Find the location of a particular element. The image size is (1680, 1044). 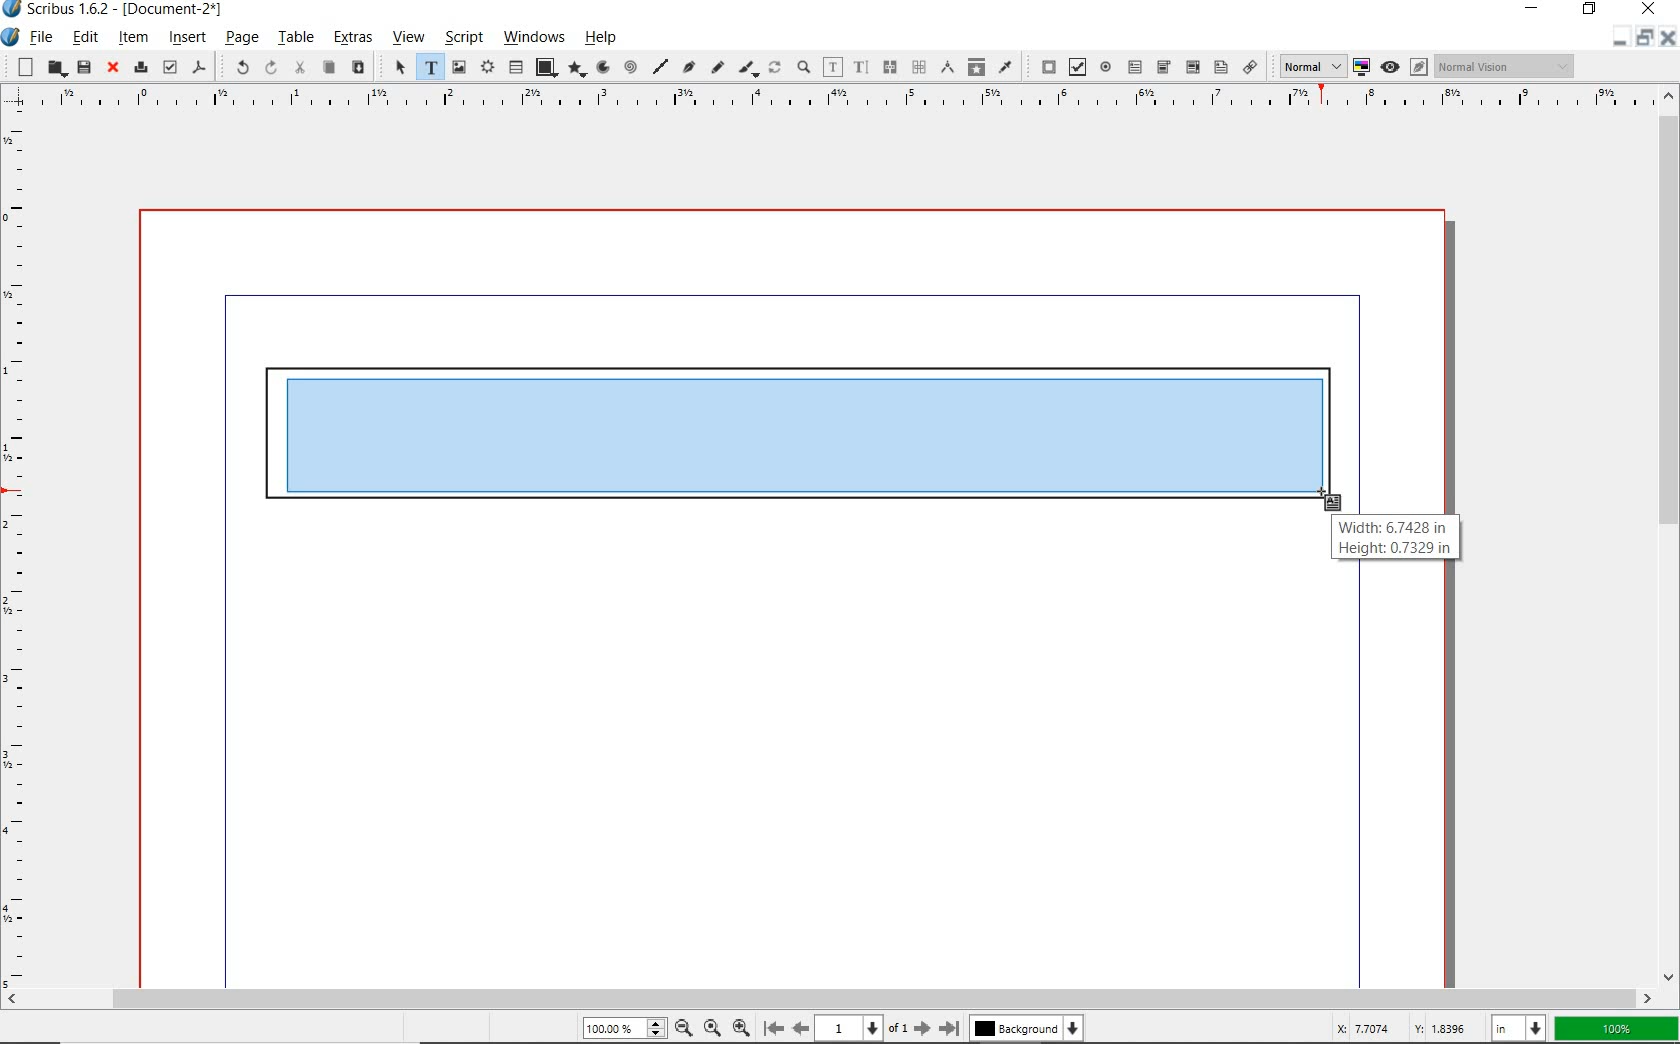

background is located at coordinates (1030, 1028).